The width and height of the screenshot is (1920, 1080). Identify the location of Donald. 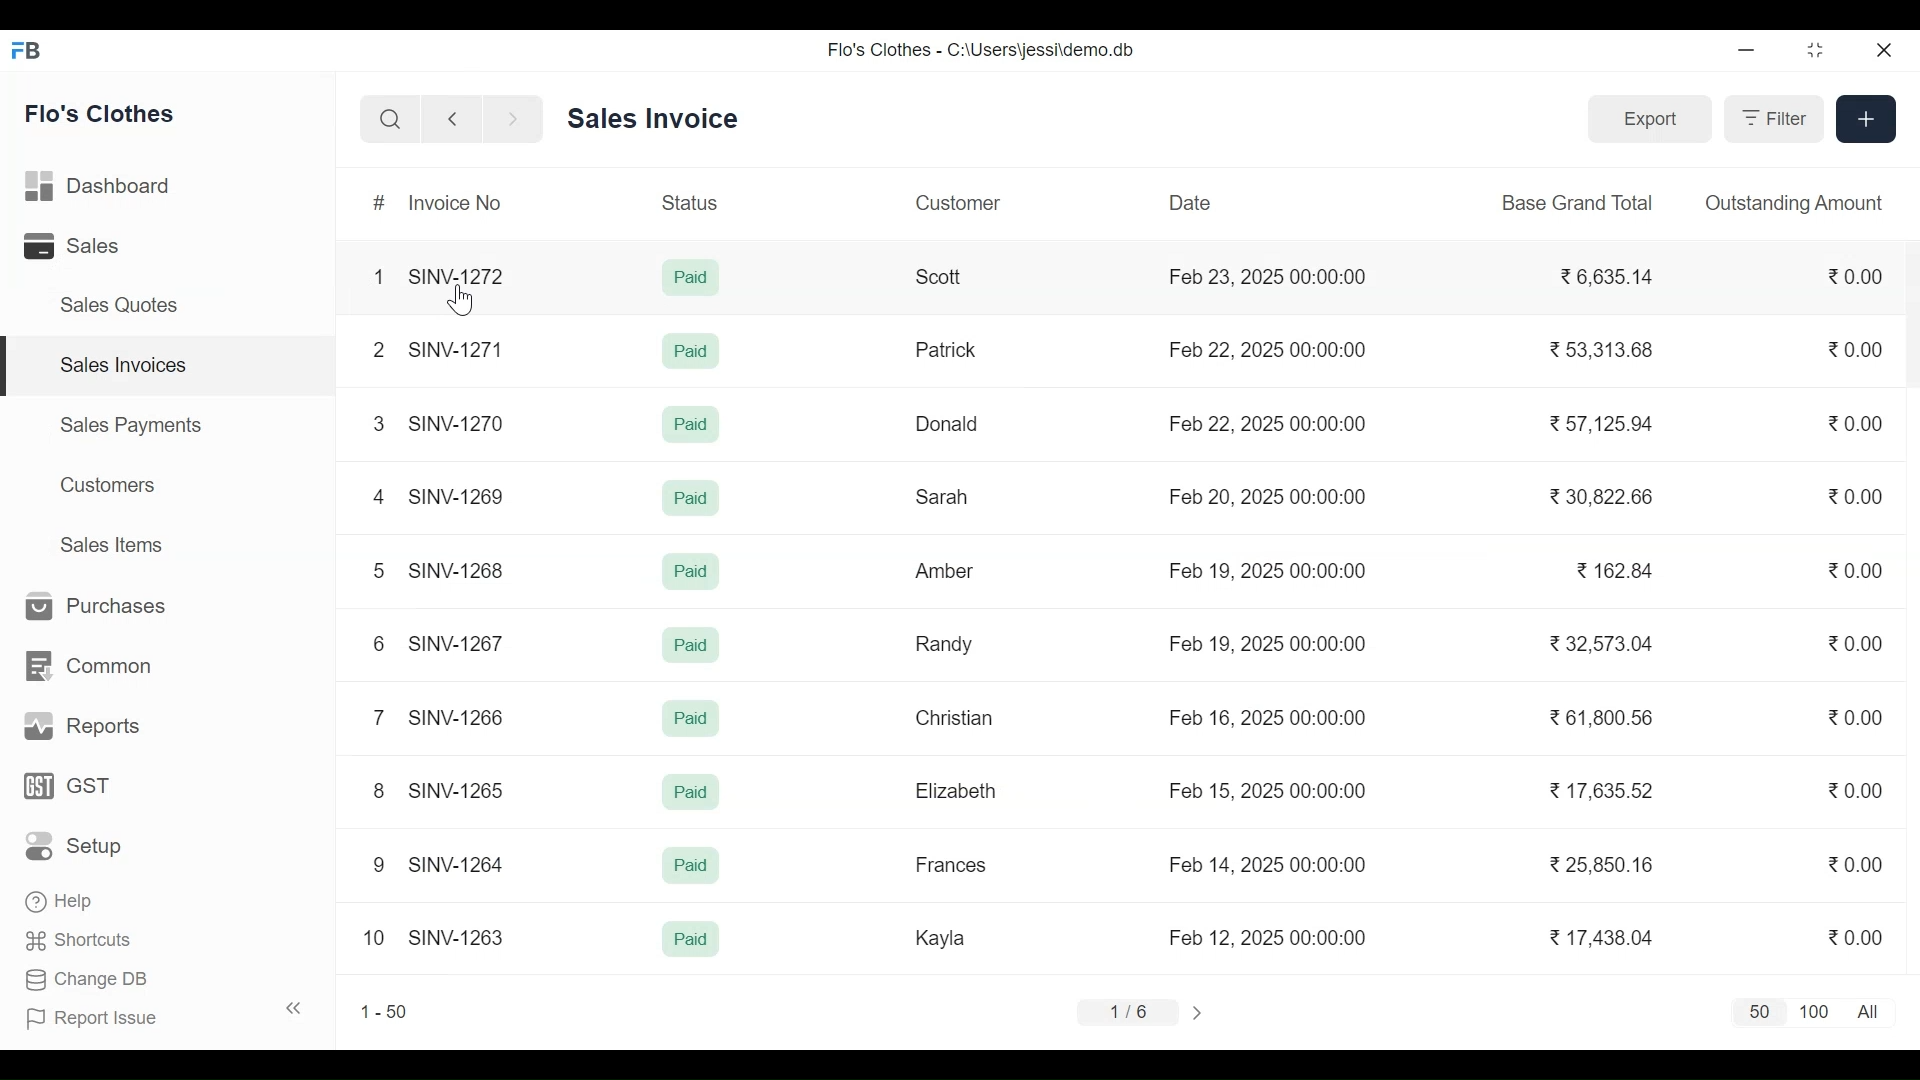
(948, 424).